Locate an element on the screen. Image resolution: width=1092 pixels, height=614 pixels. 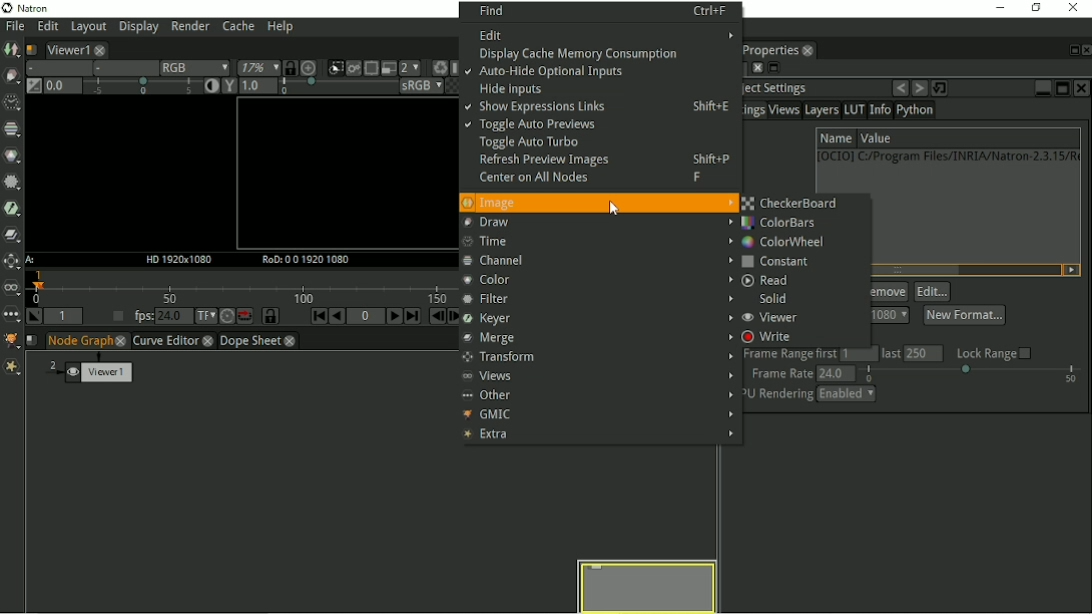
Synchronize is located at coordinates (289, 67).